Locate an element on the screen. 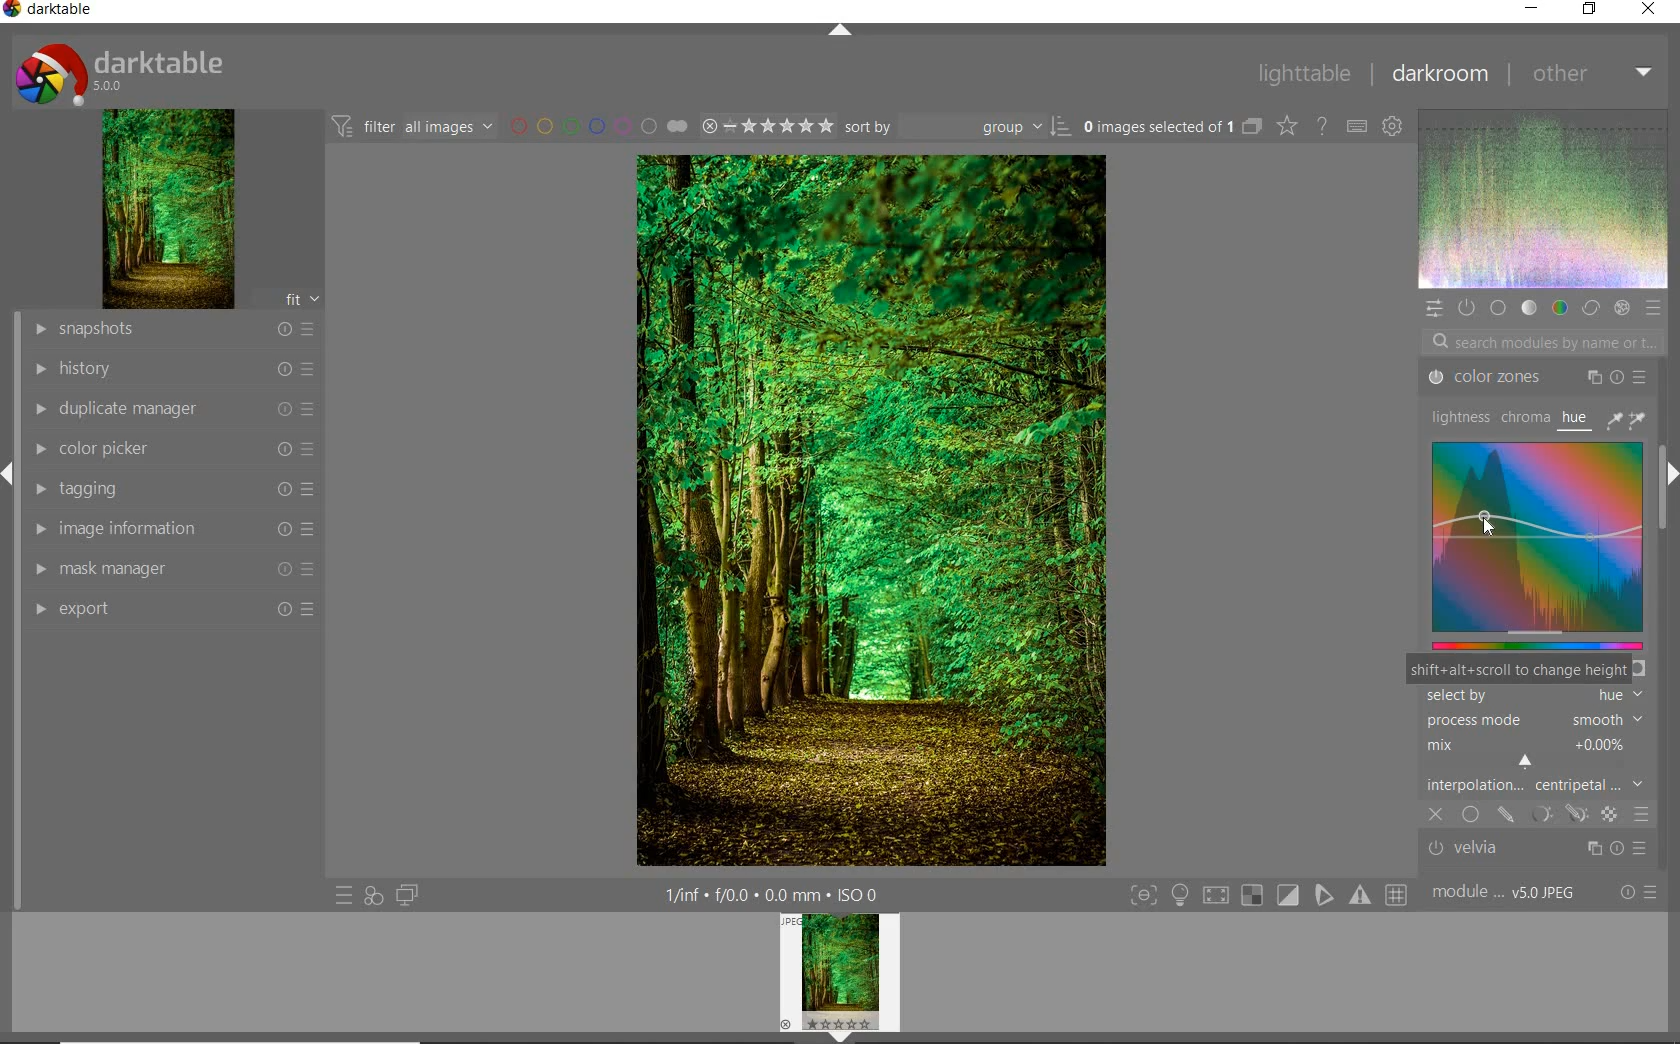 The height and width of the screenshot is (1044, 1680). FILTER IMAGES is located at coordinates (412, 126).